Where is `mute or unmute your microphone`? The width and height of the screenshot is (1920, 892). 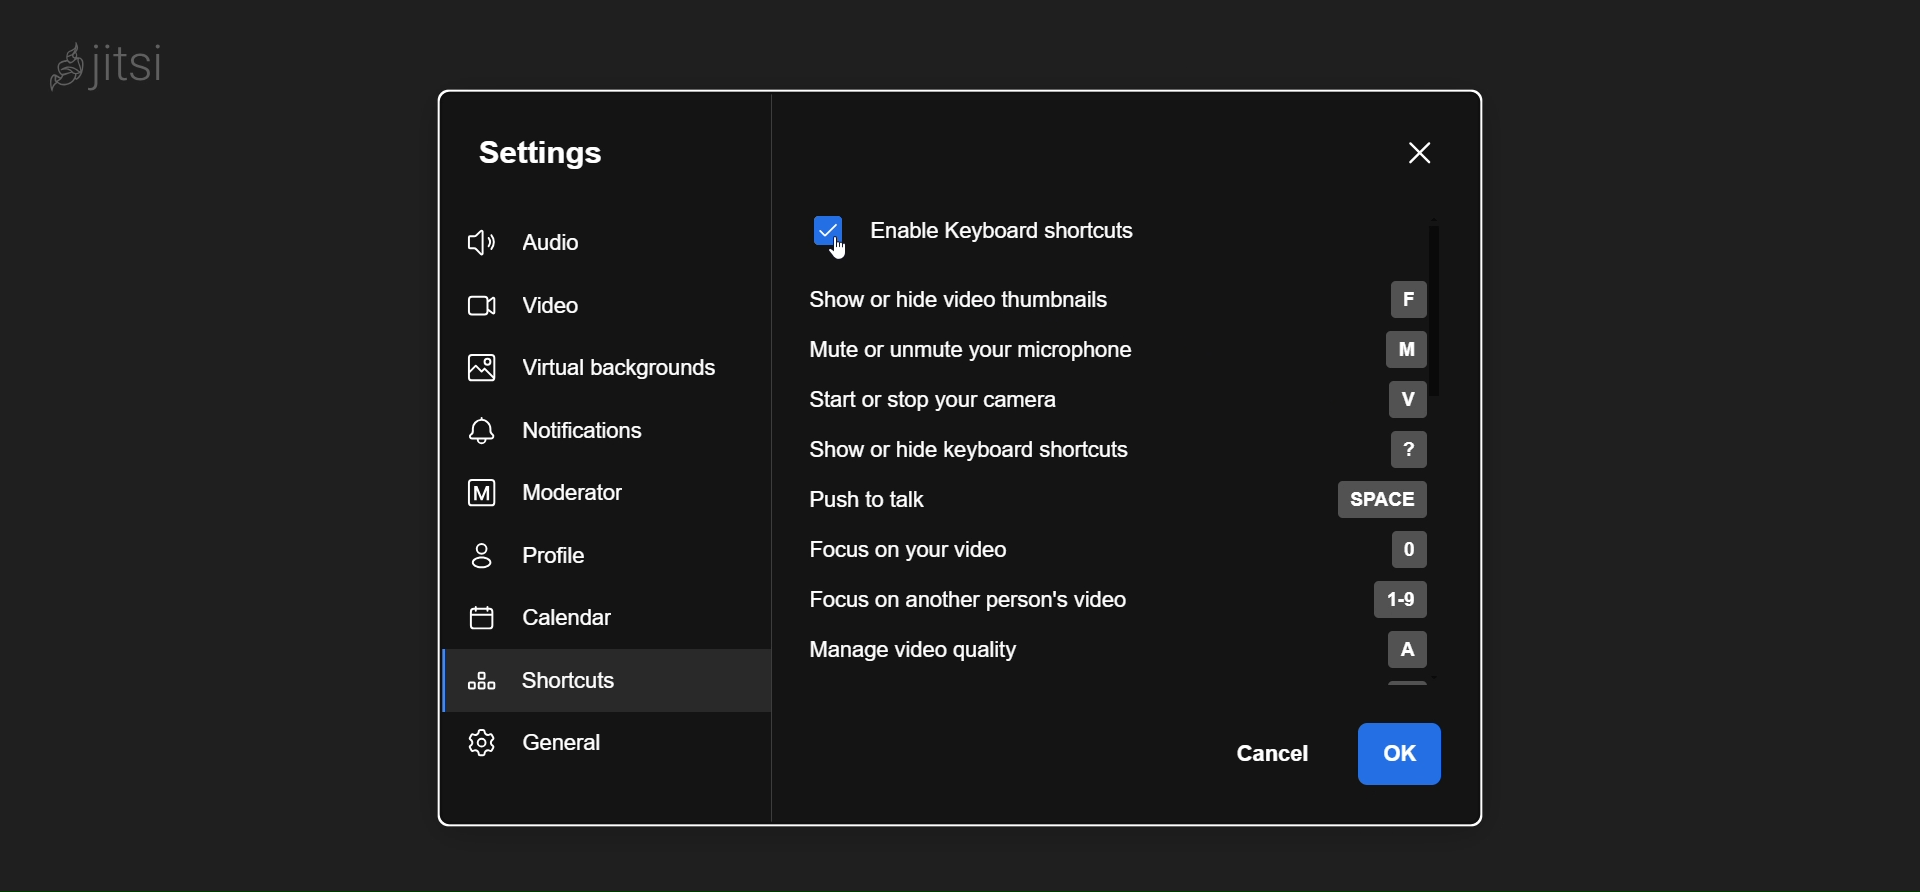 mute or unmute your microphone is located at coordinates (1123, 345).